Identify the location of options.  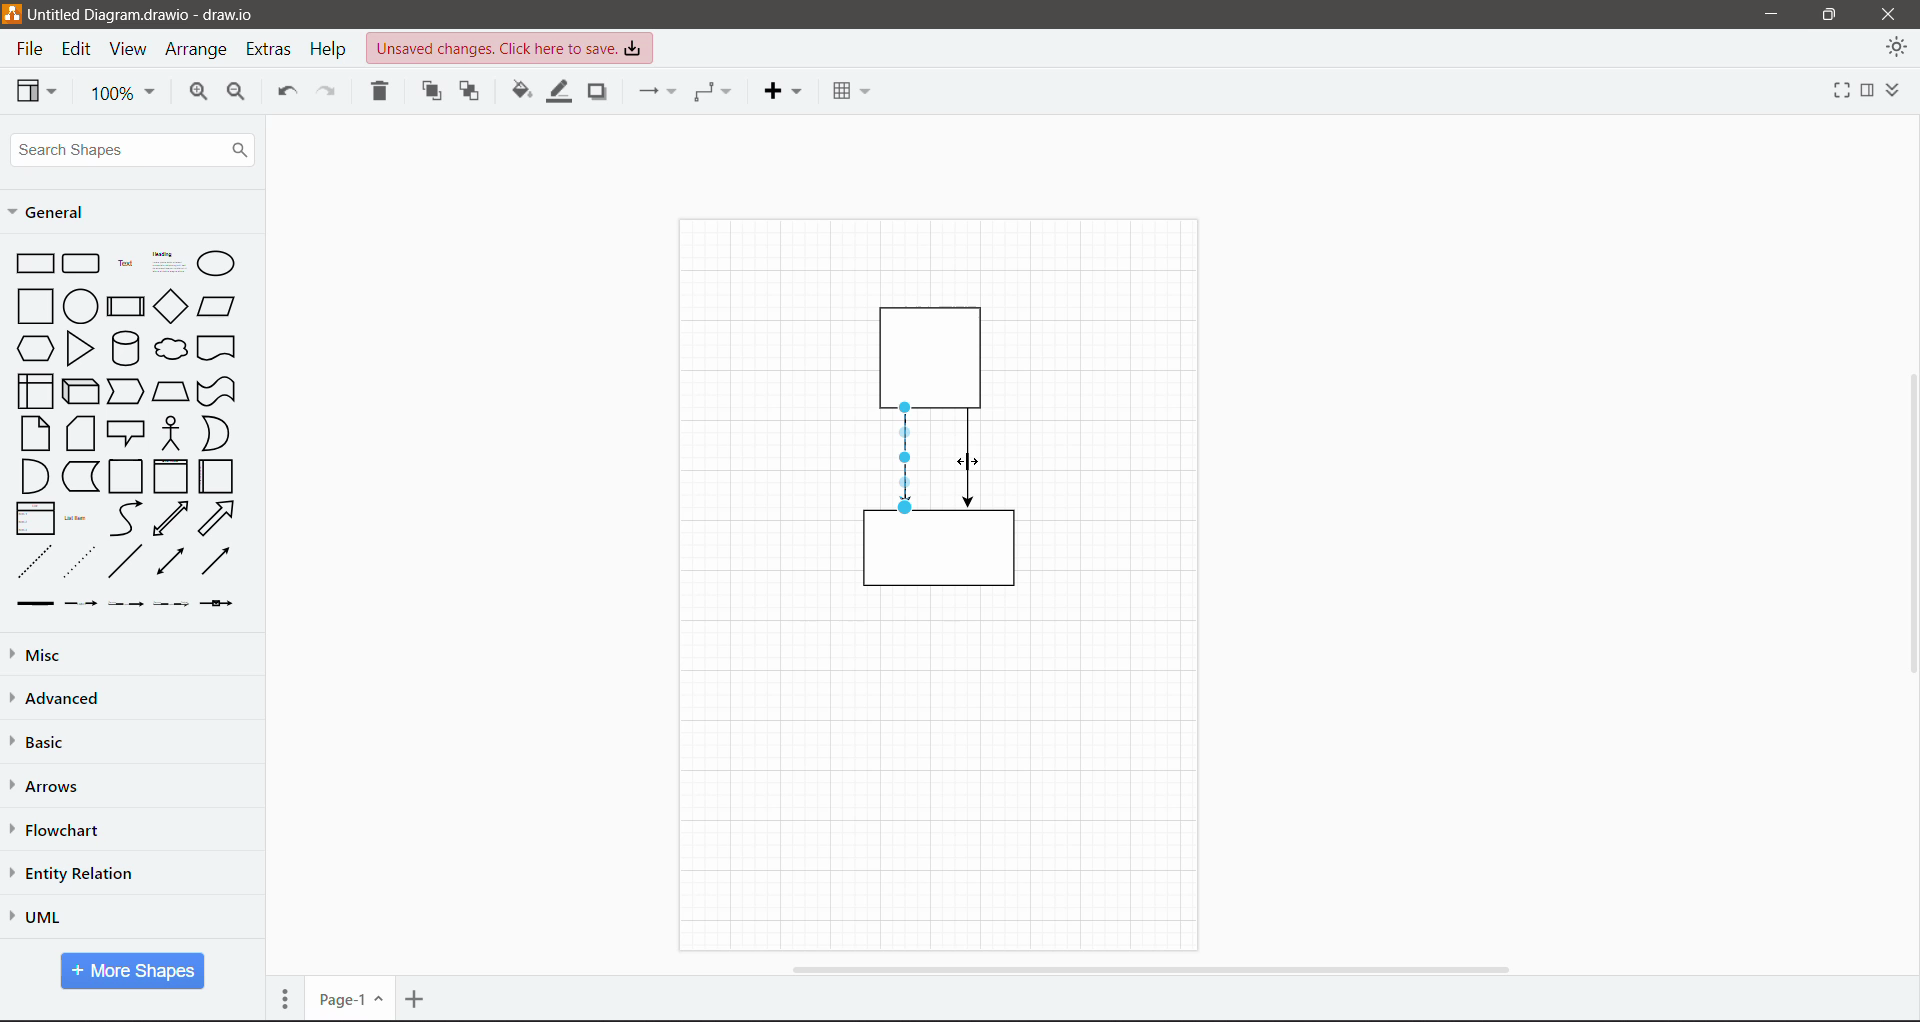
(285, 998).